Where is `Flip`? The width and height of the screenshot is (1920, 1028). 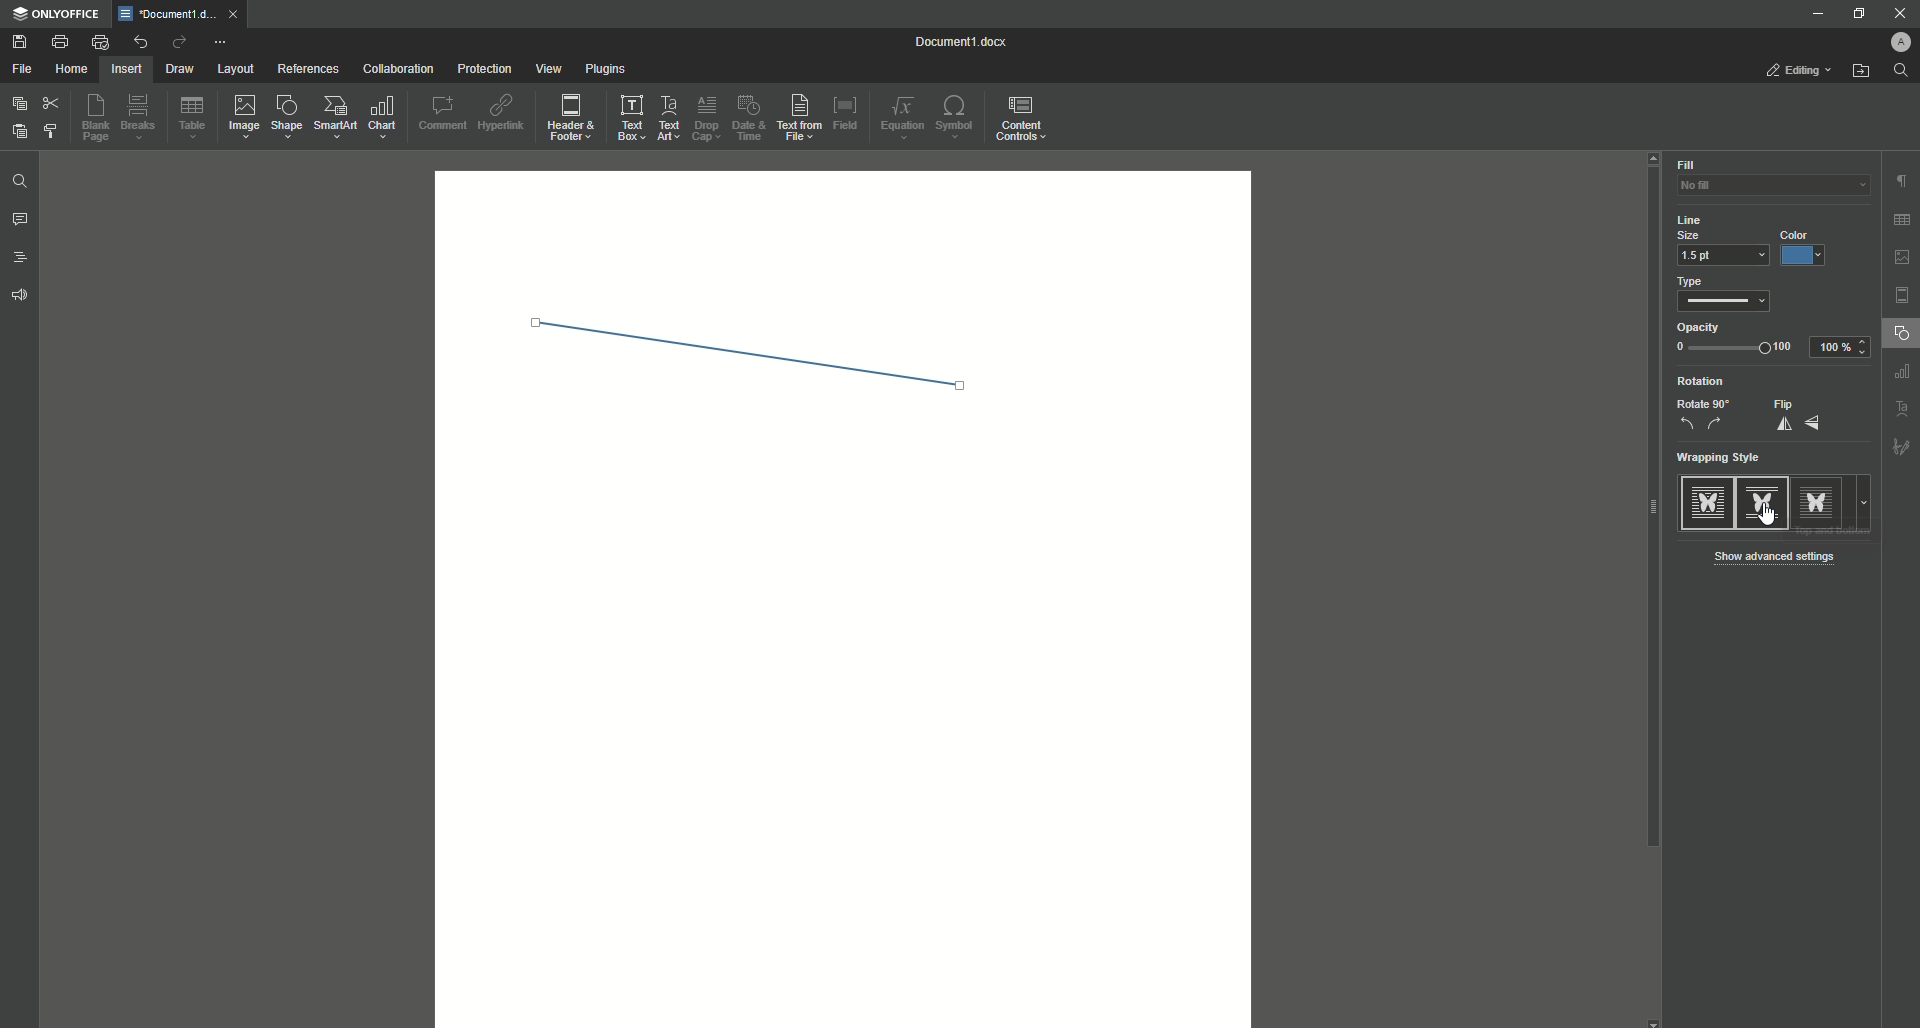 Flip is located at coordinates (1796, 416).